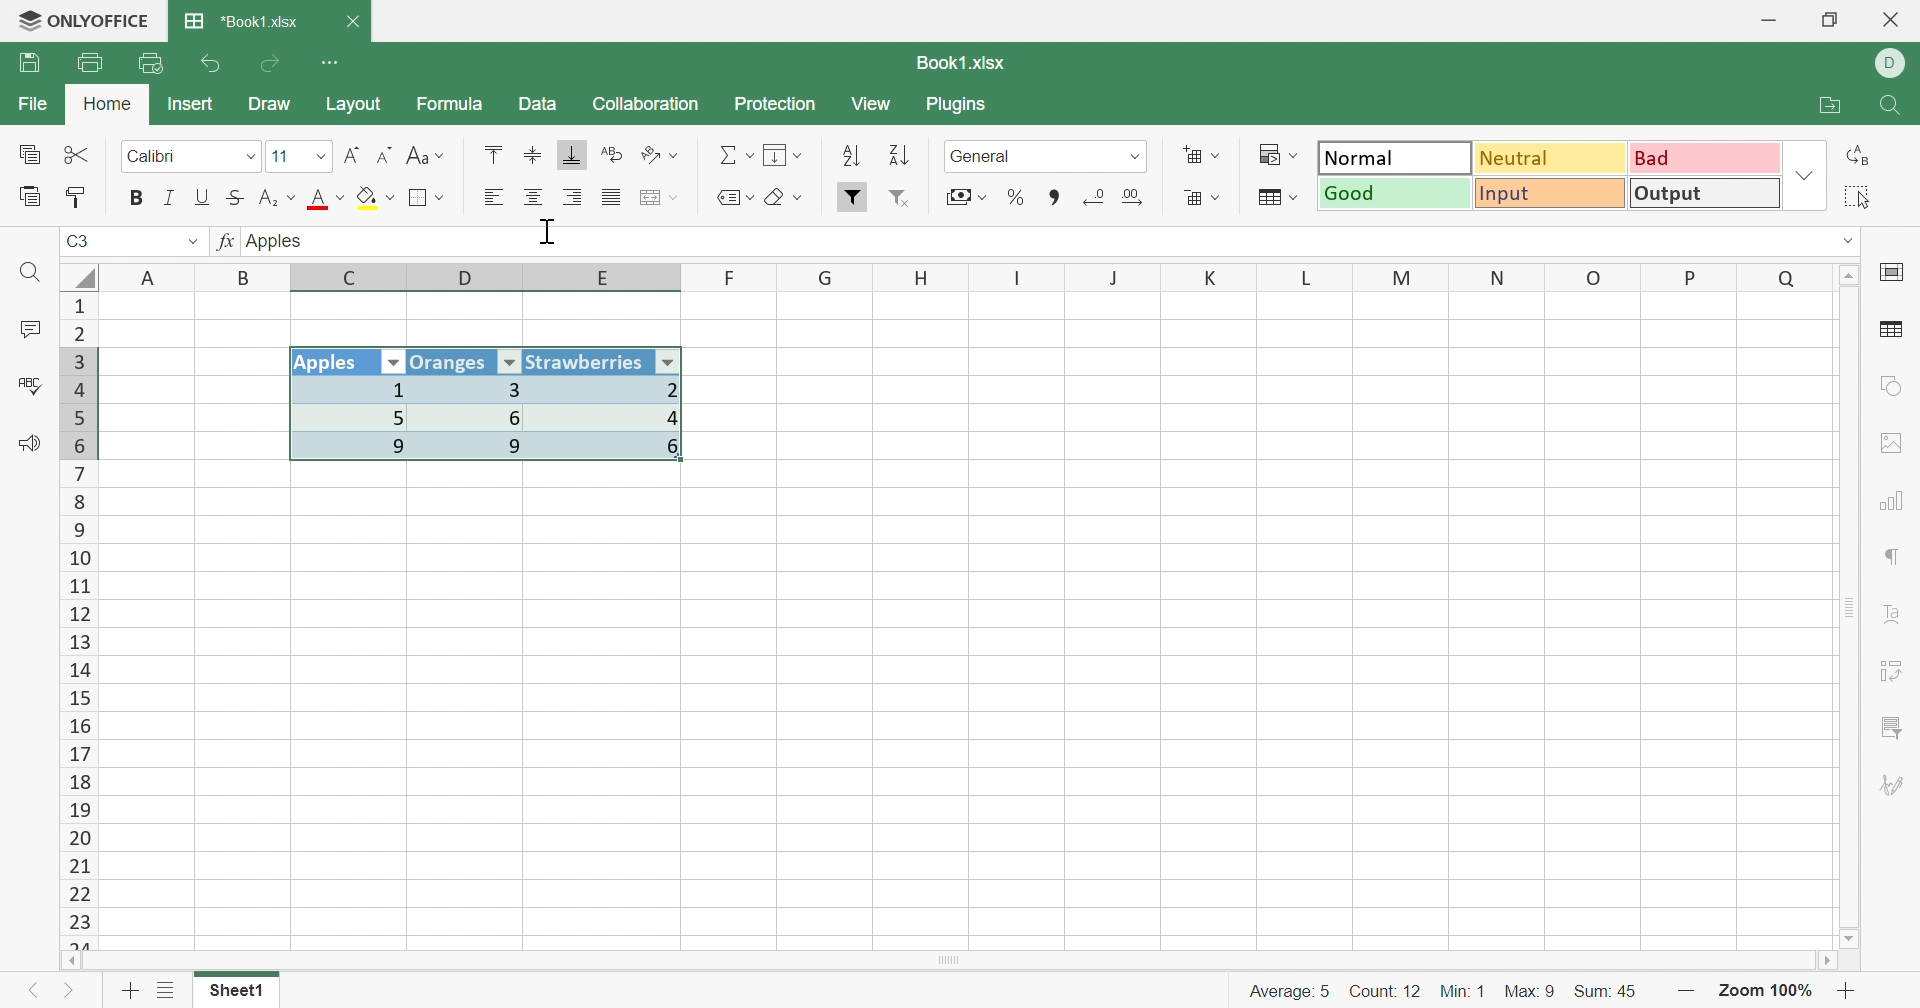 This screenshot has height=1008, width=1920. What do you see at coordinates (1767, 21) in the screenshot?
I see `Minimize` at bounding box center [1767, 21].